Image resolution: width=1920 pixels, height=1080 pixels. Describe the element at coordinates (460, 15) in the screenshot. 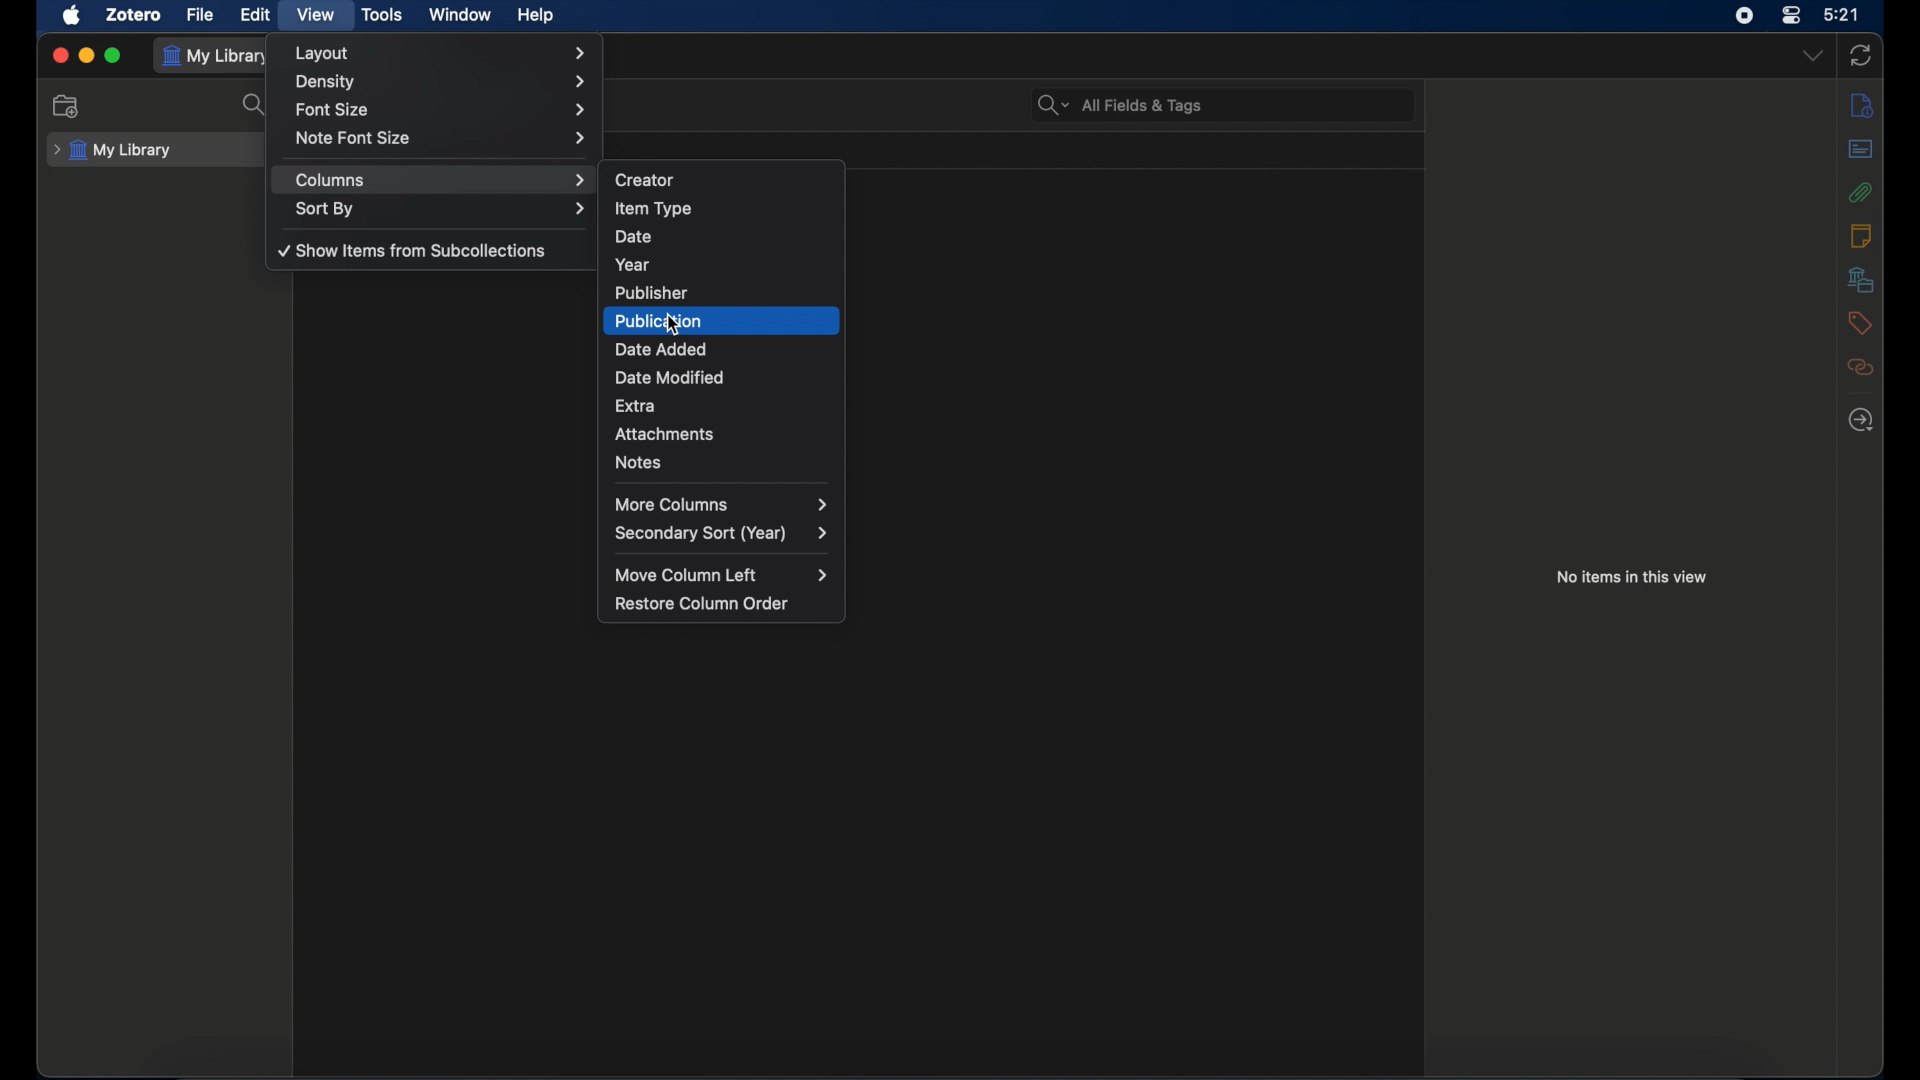

I see `window` at that location.